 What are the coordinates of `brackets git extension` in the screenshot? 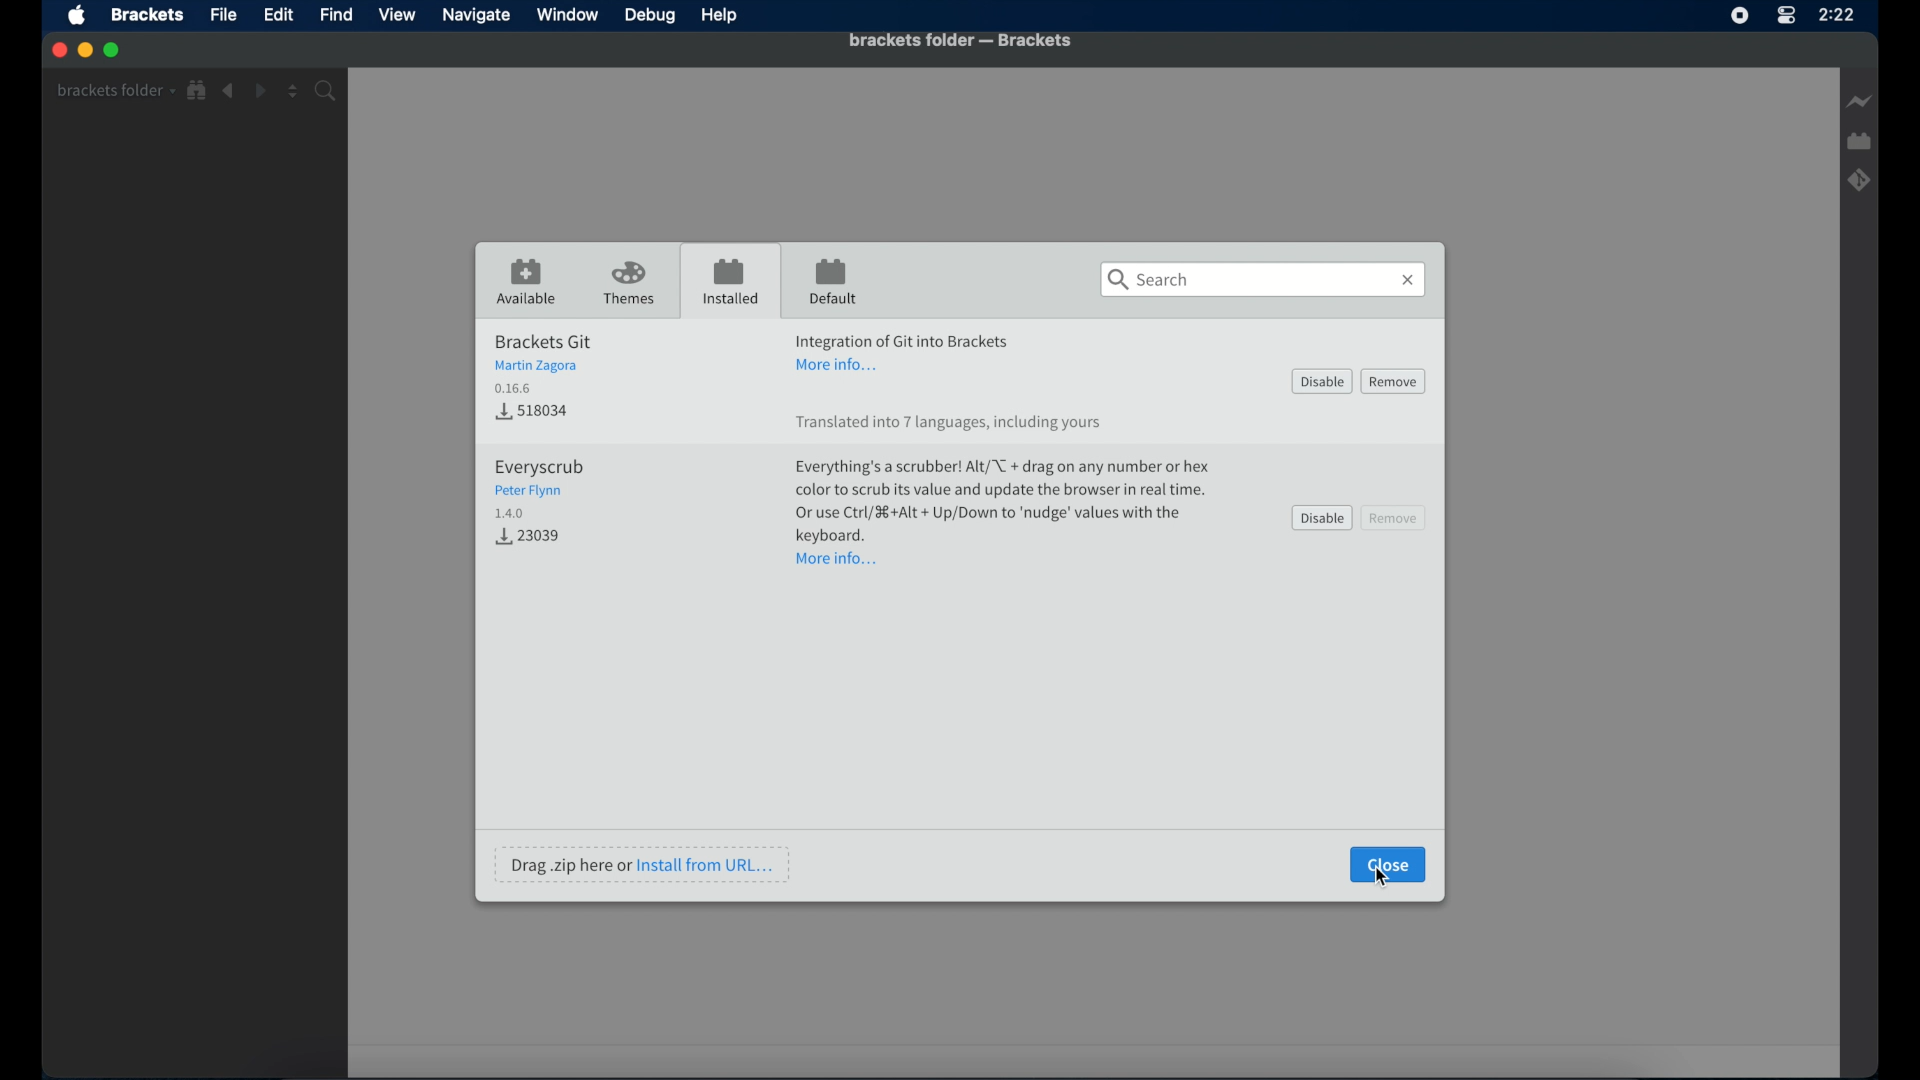 It's located at (543, 362).